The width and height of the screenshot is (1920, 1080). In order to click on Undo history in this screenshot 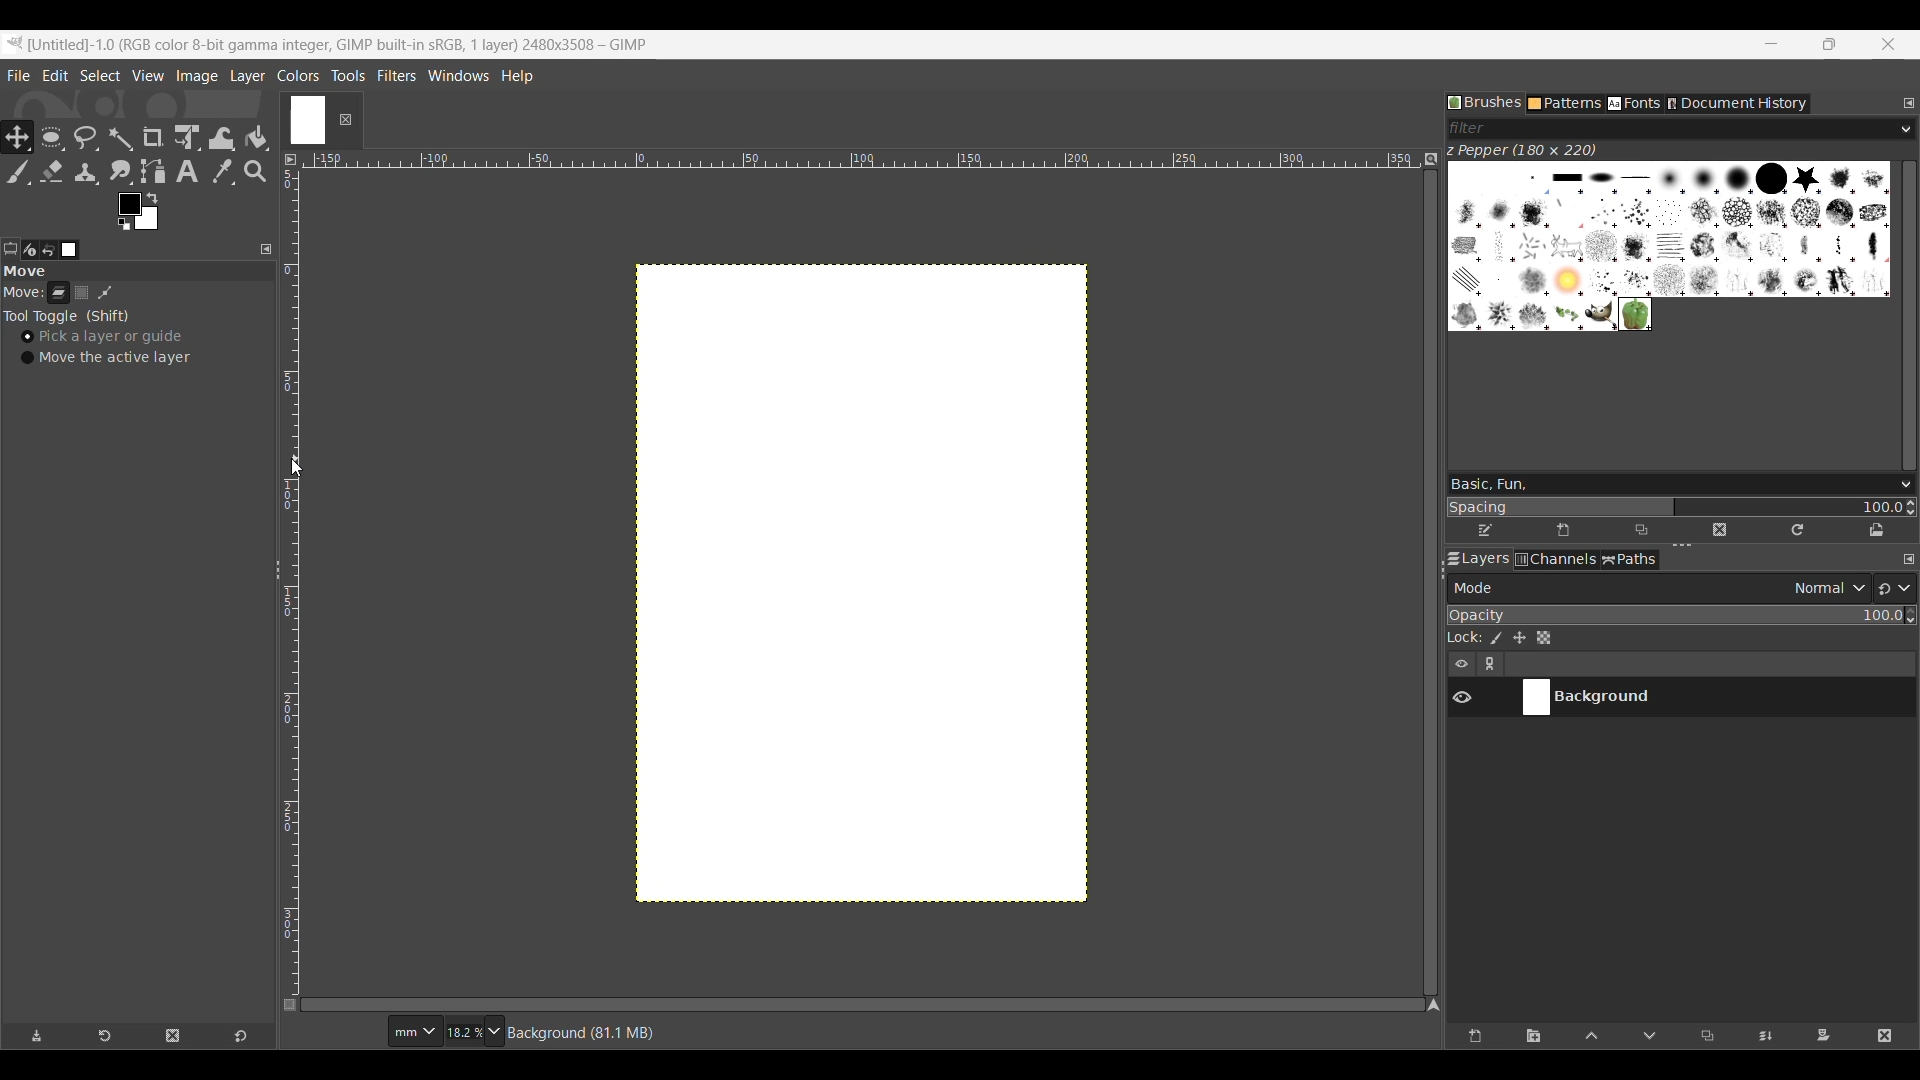, I will do `click(48, 250)`.